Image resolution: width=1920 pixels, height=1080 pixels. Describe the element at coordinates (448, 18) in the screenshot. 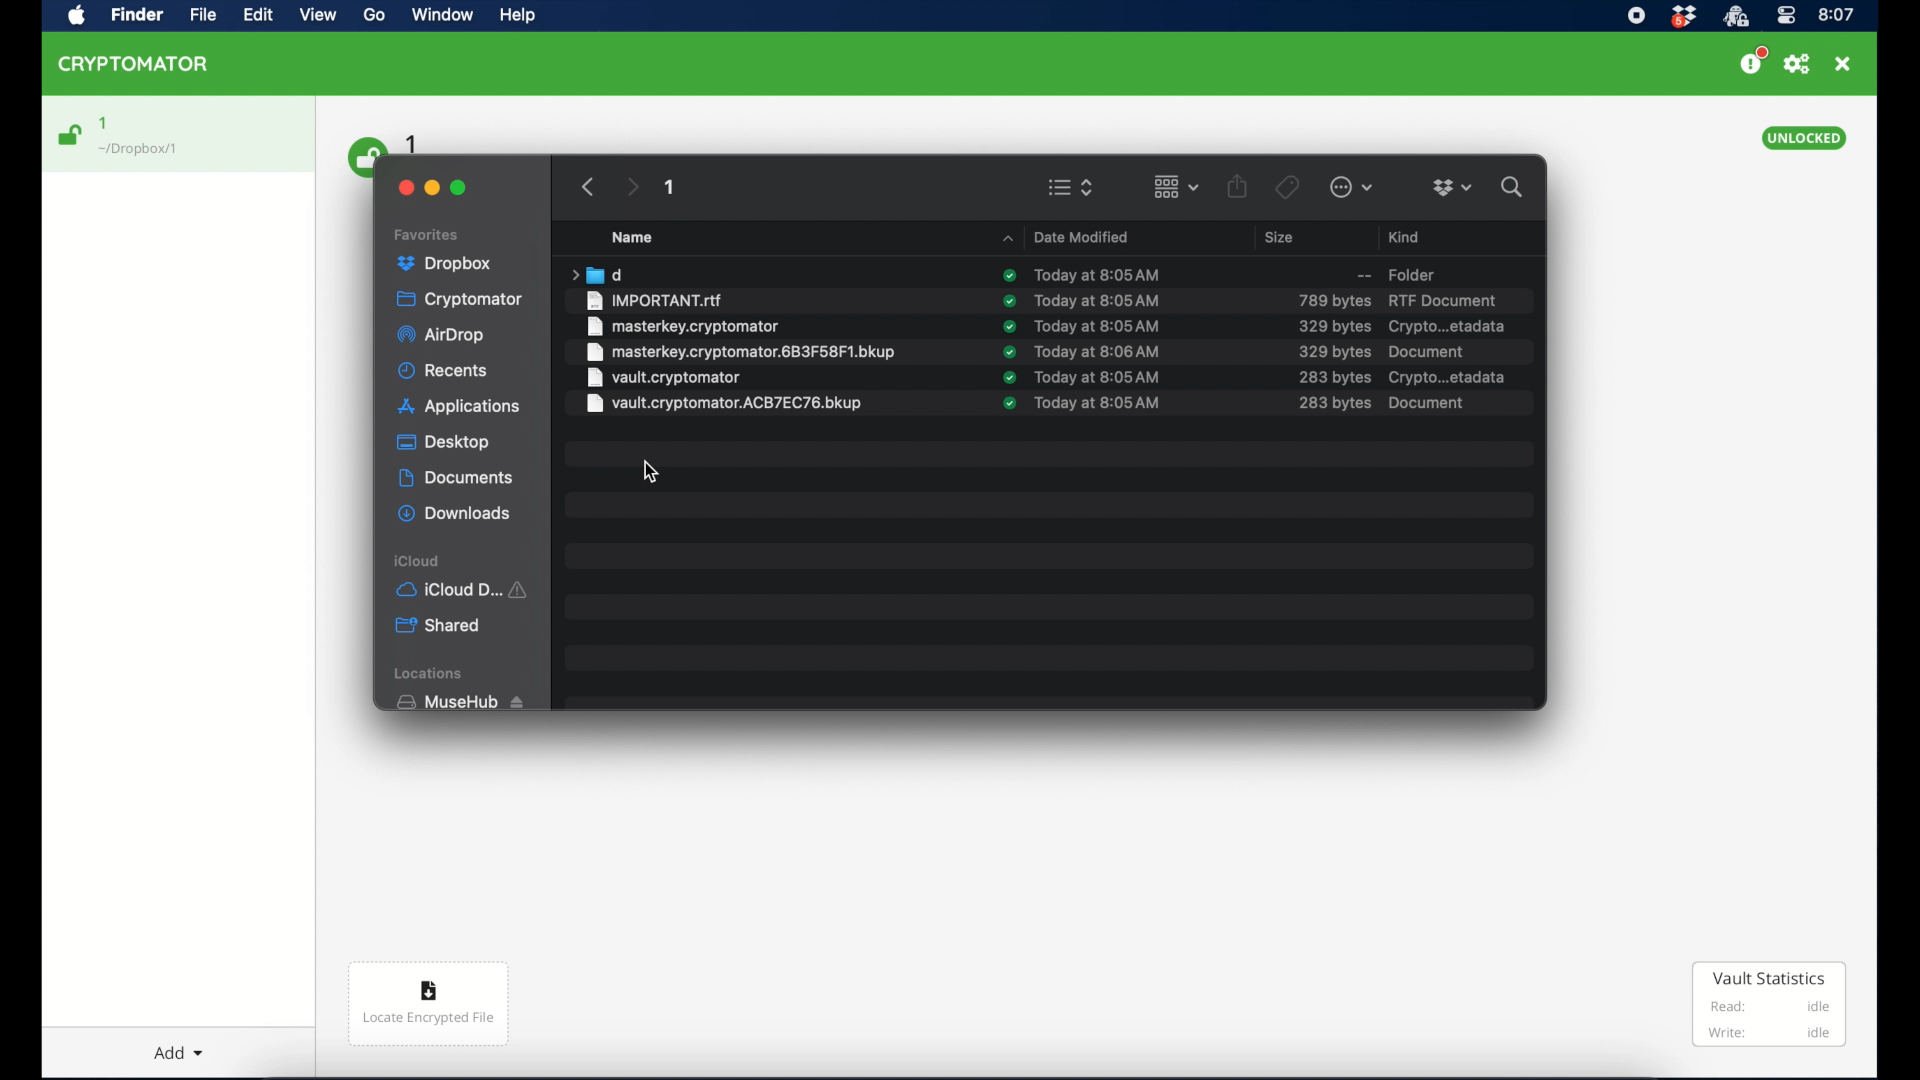

I see `Window` at that location.